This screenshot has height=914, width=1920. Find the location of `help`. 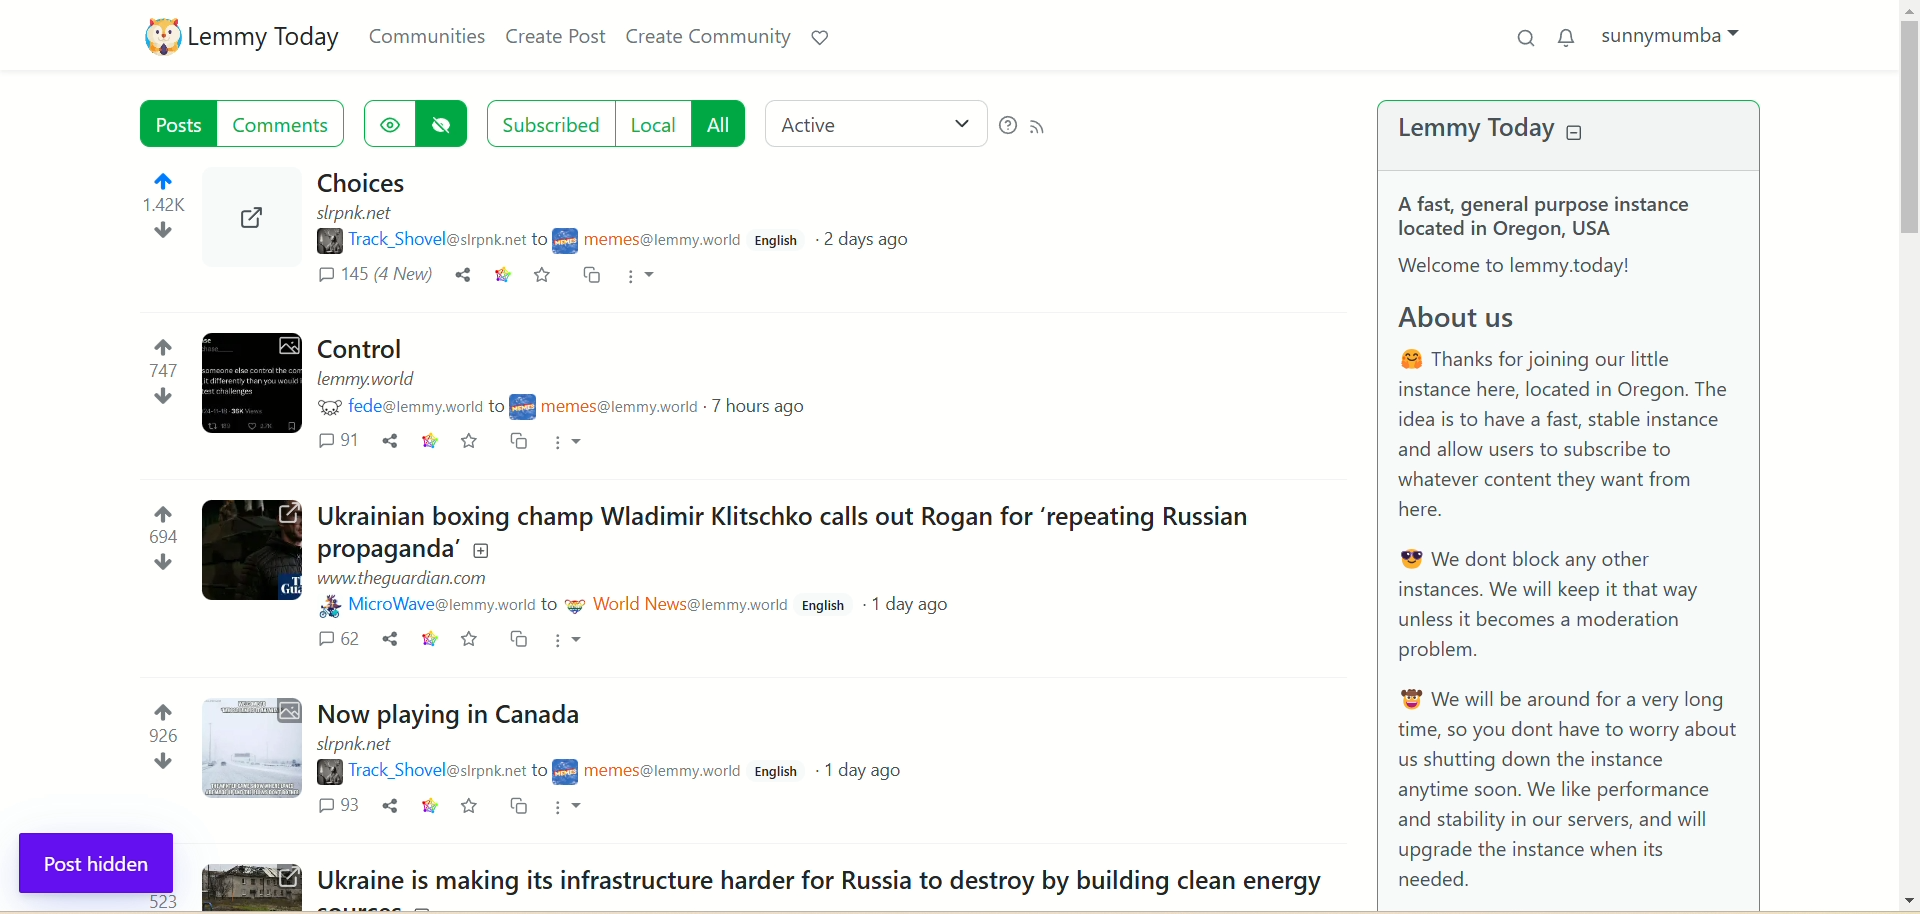

help is located at coordinates (1005, 127).